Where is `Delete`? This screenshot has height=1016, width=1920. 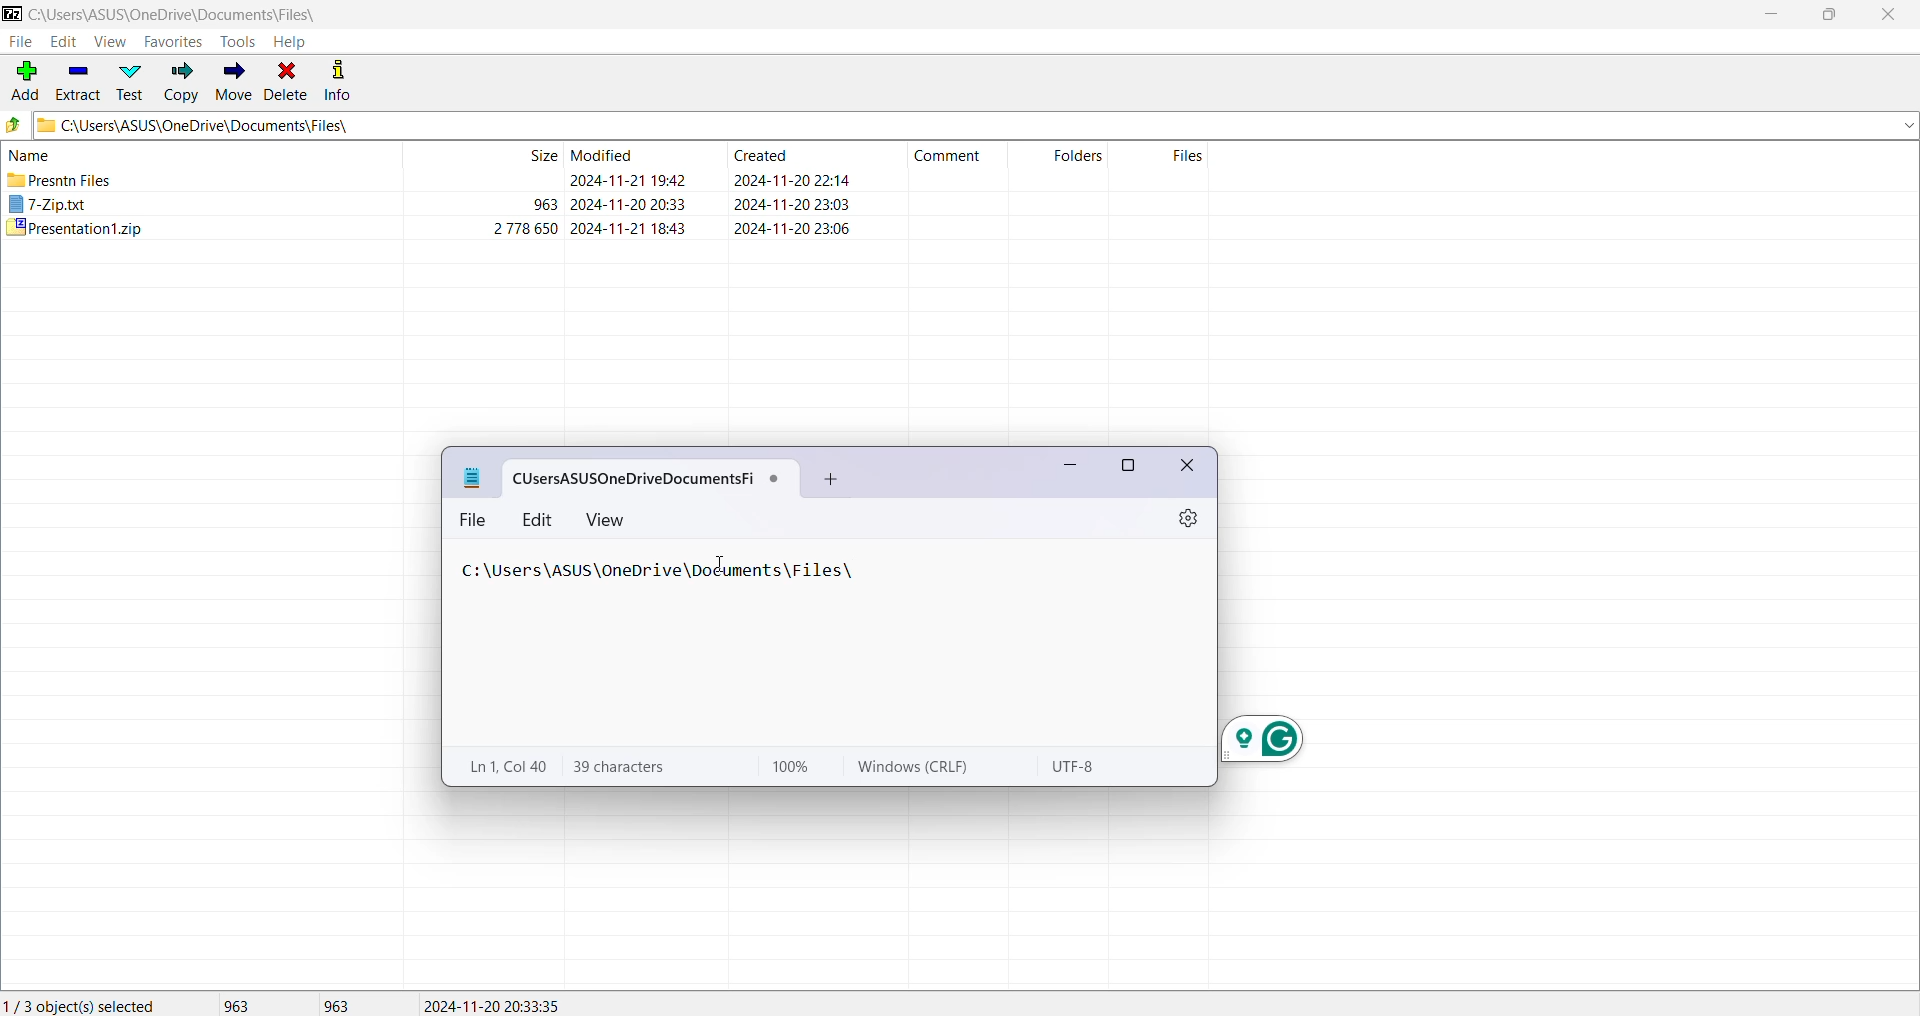
Delete is located at coordinates (288, 81).